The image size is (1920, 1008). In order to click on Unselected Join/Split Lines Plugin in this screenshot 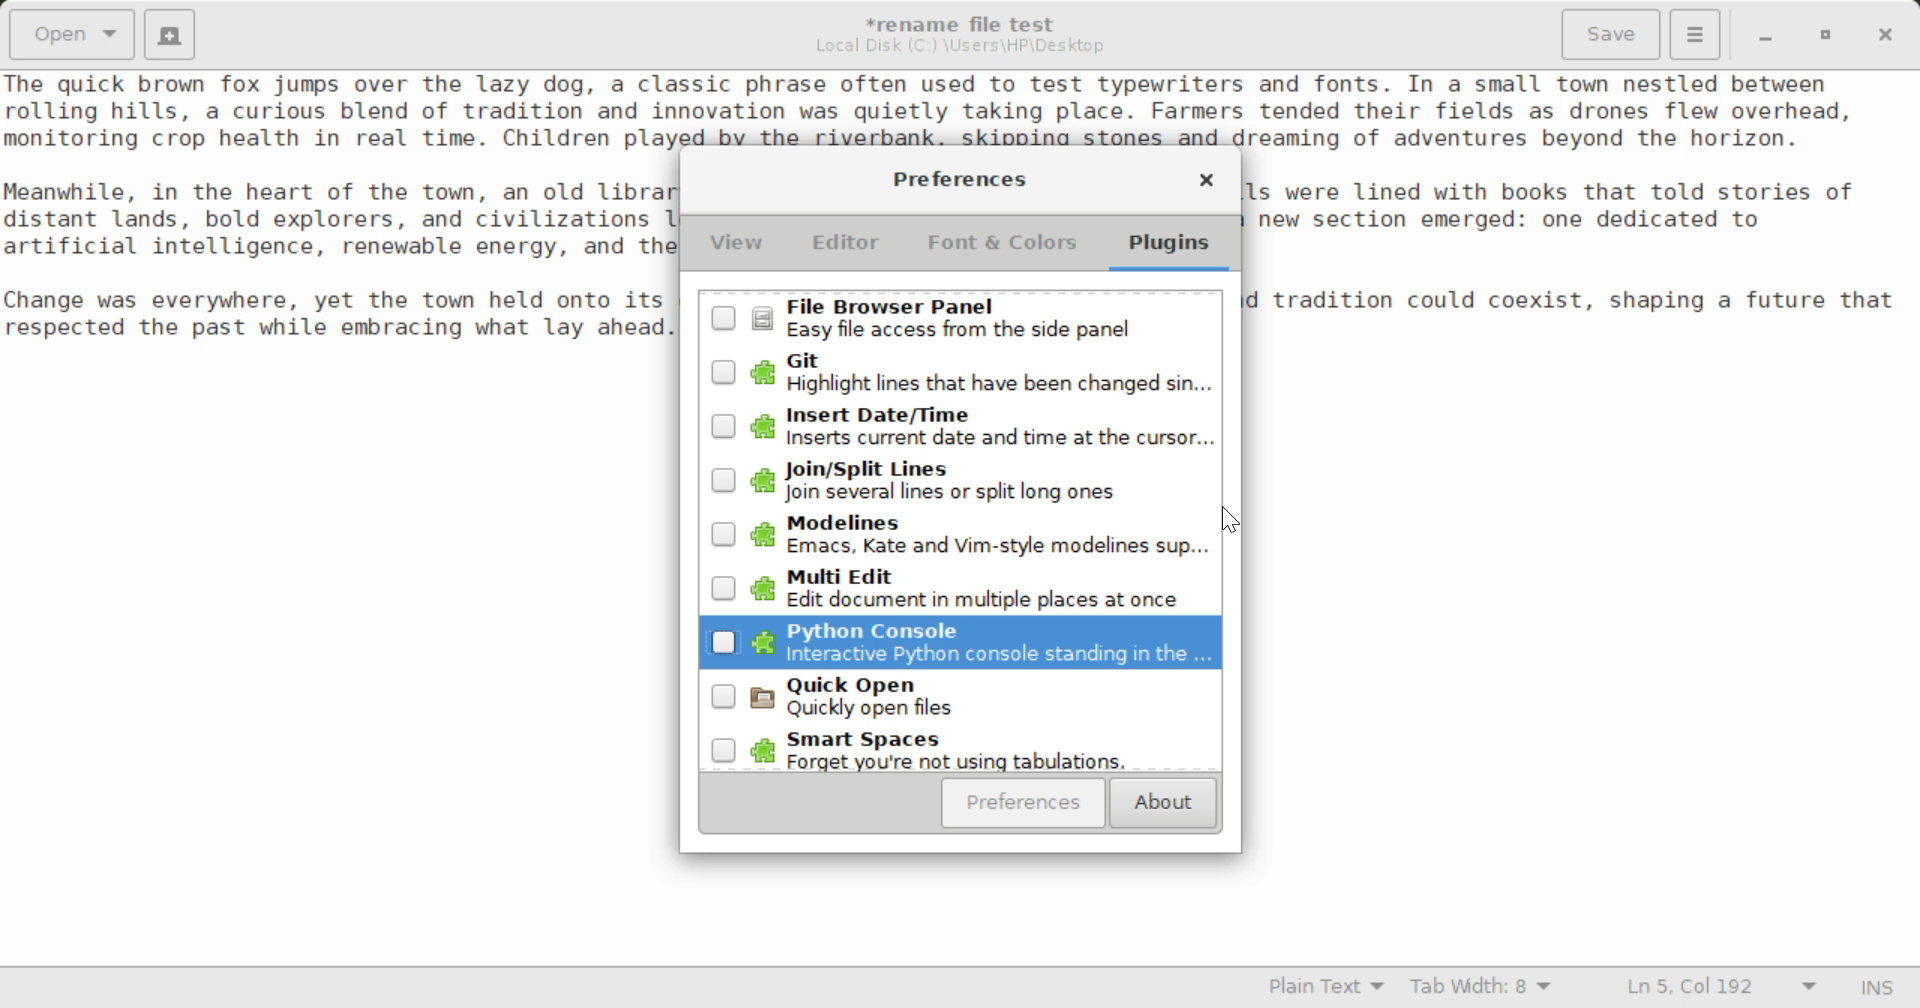, I will do `click(960, 481)`.